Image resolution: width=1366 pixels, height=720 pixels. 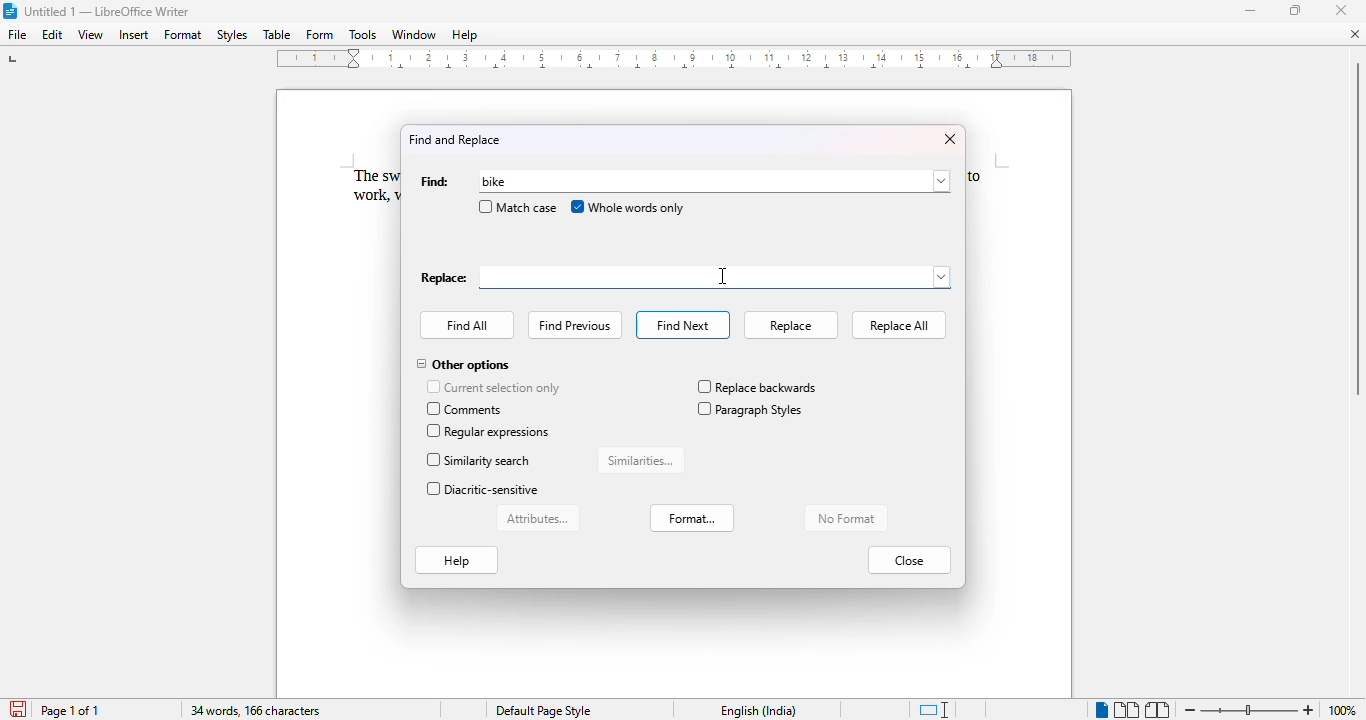 I want to click on similarity search, so click(x=481, y=460).